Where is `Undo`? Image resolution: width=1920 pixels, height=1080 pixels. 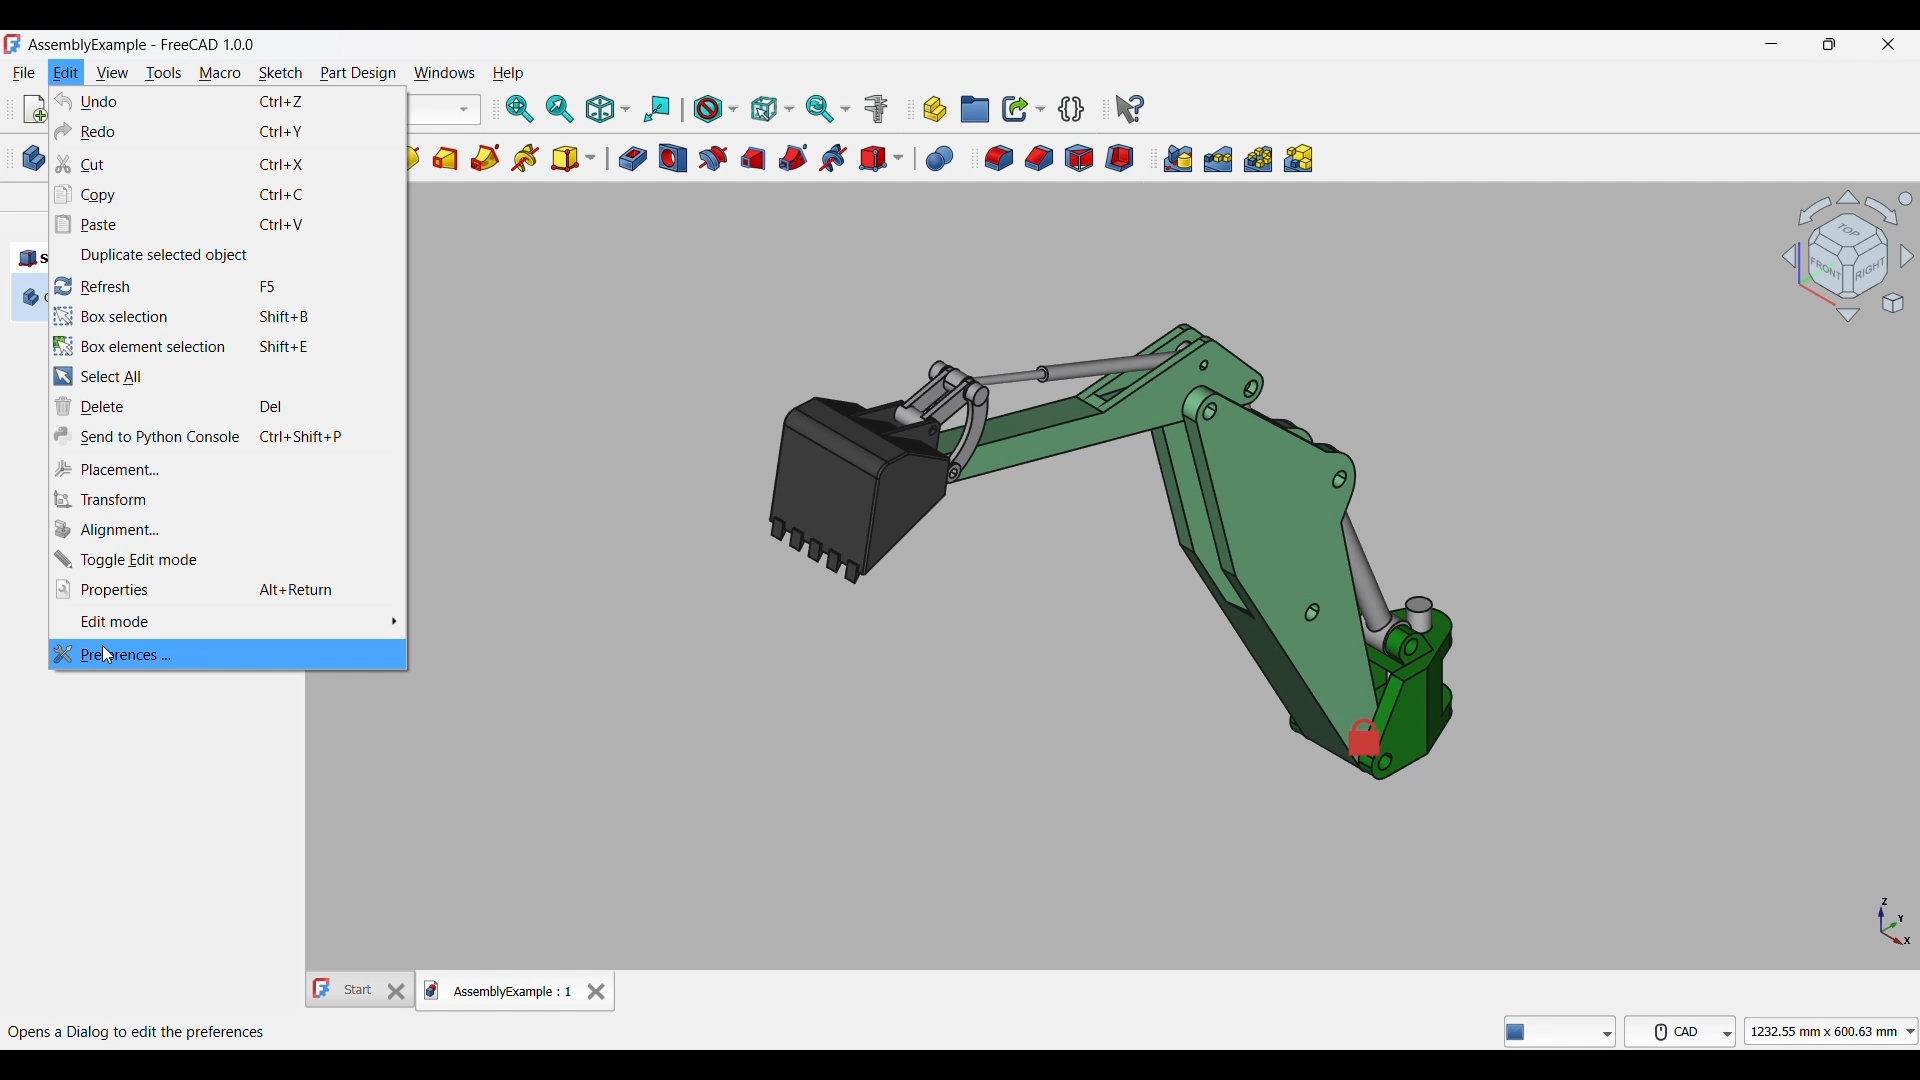 Undo is located at coordinates (228, 101).